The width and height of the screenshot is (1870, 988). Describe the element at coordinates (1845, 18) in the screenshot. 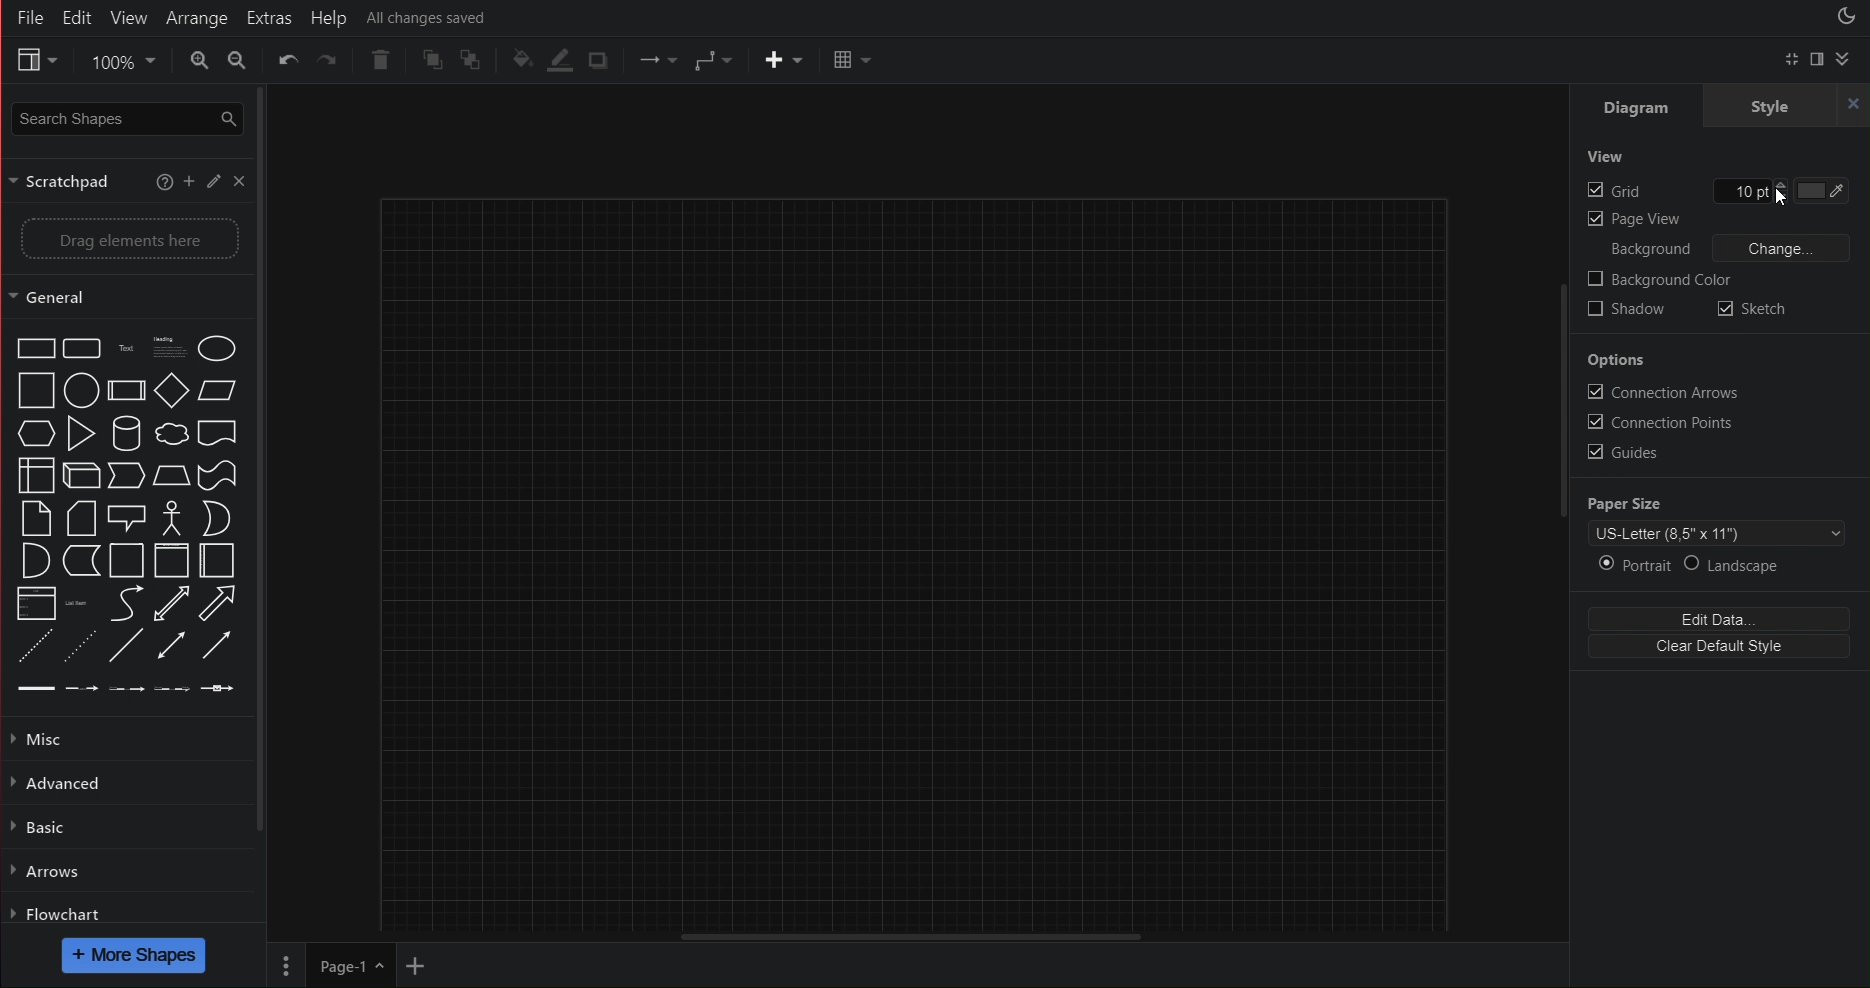

I see `Appearance` at that location.